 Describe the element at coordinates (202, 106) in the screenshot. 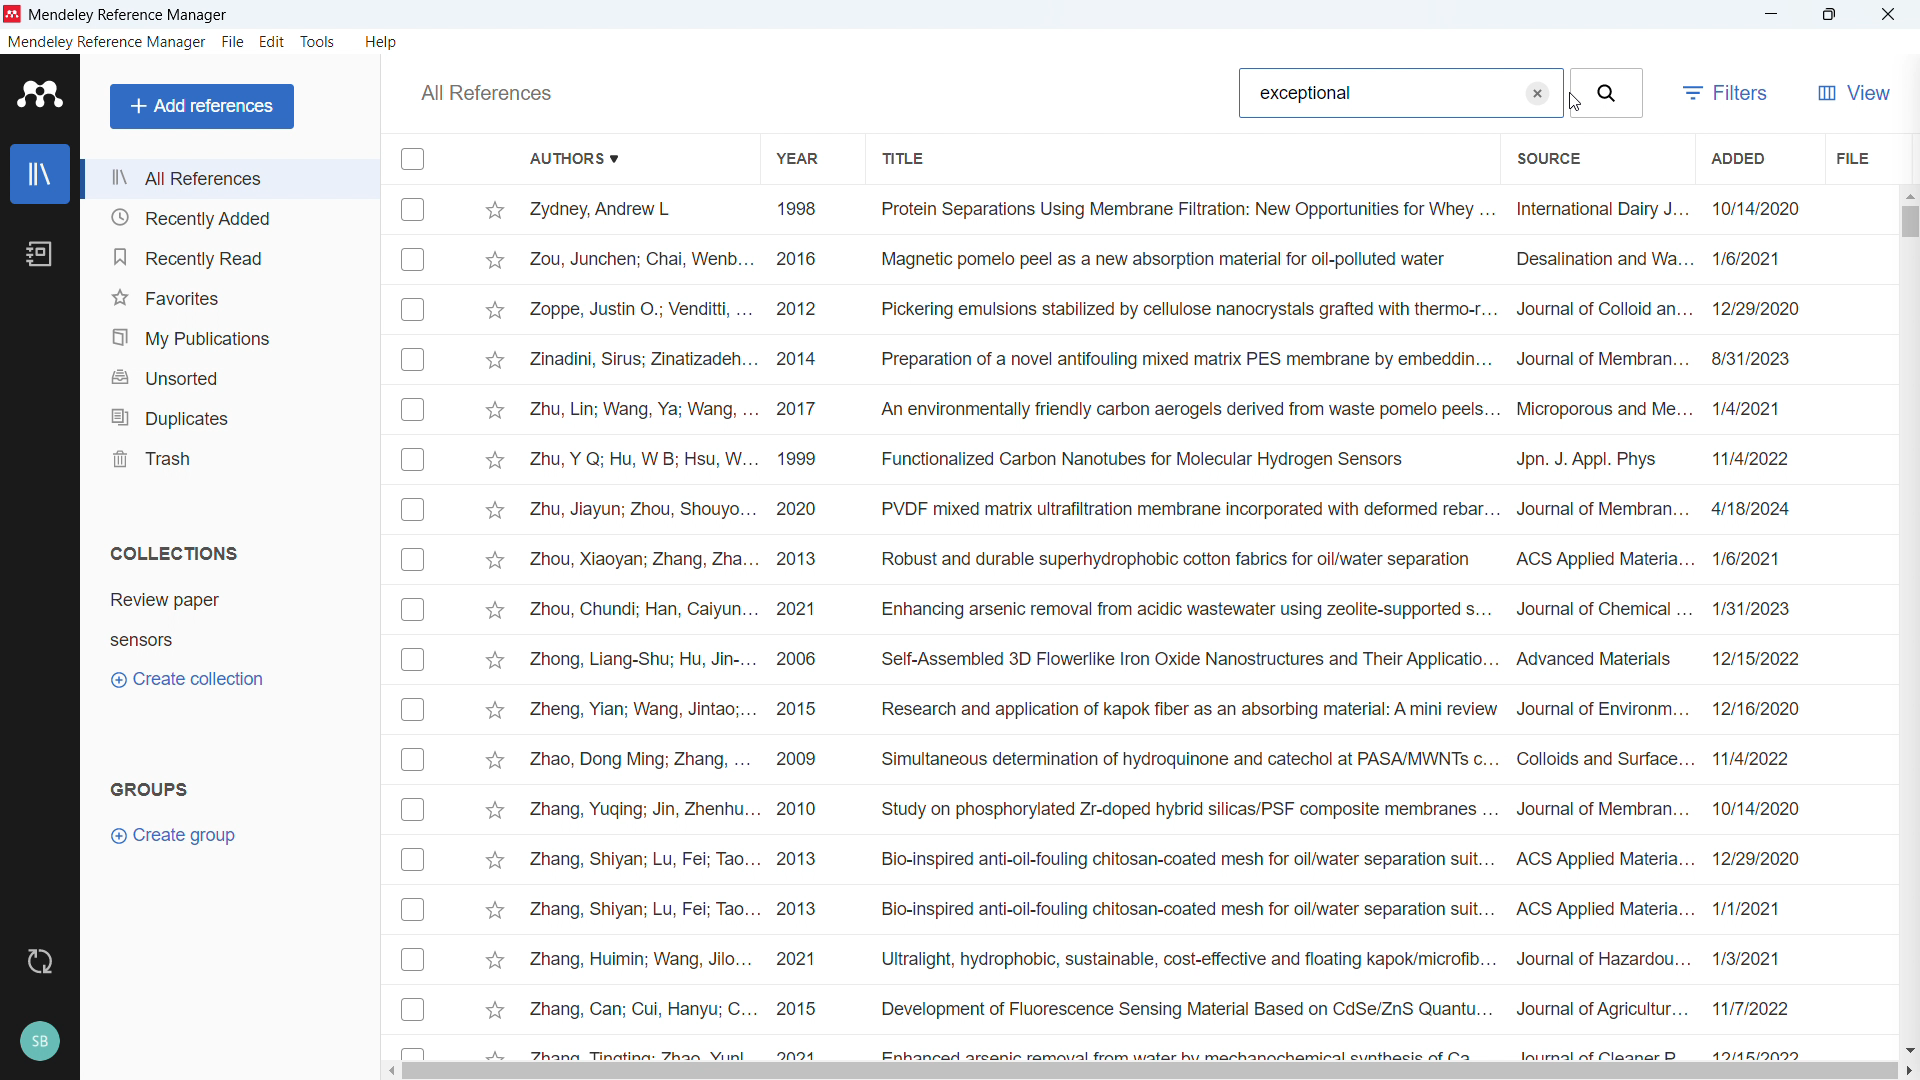

I see `add references` at that location.